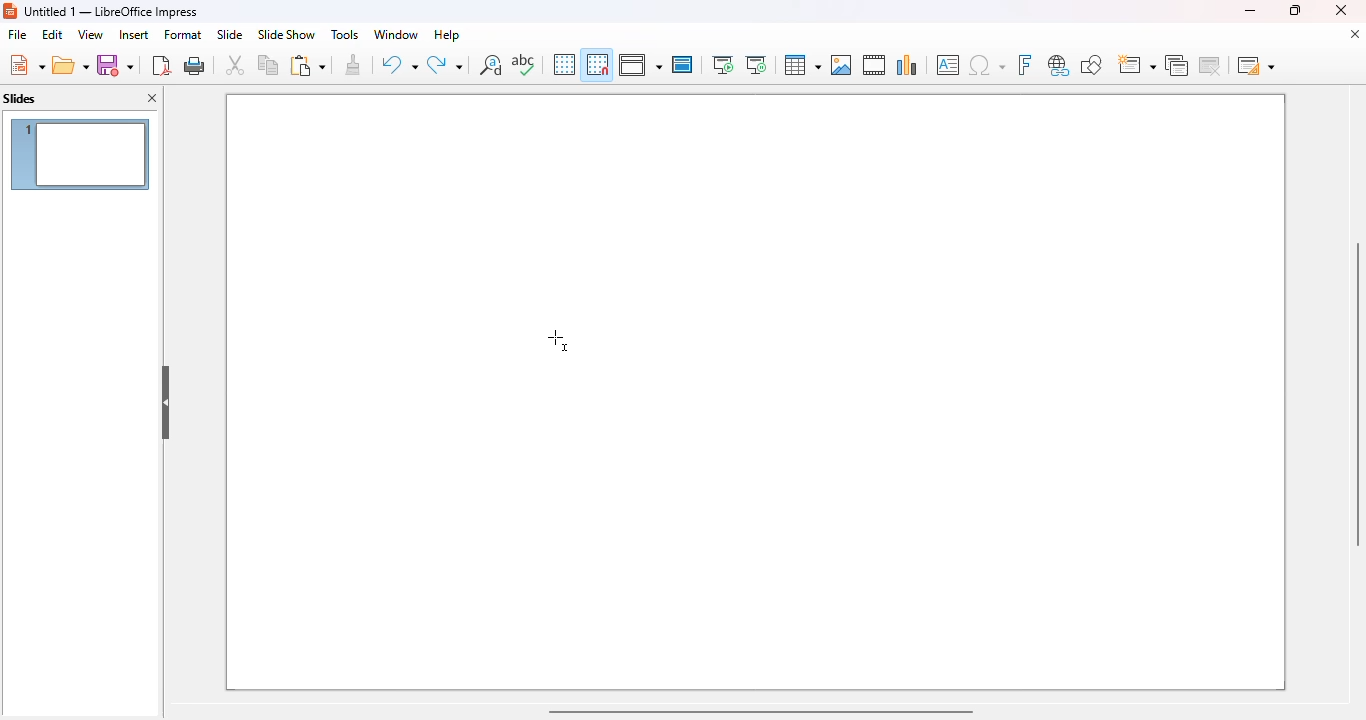 The image size is (1366, 720). Describe the element at coordinates (445, 65) in the screenshot. I see `redo` at that location.